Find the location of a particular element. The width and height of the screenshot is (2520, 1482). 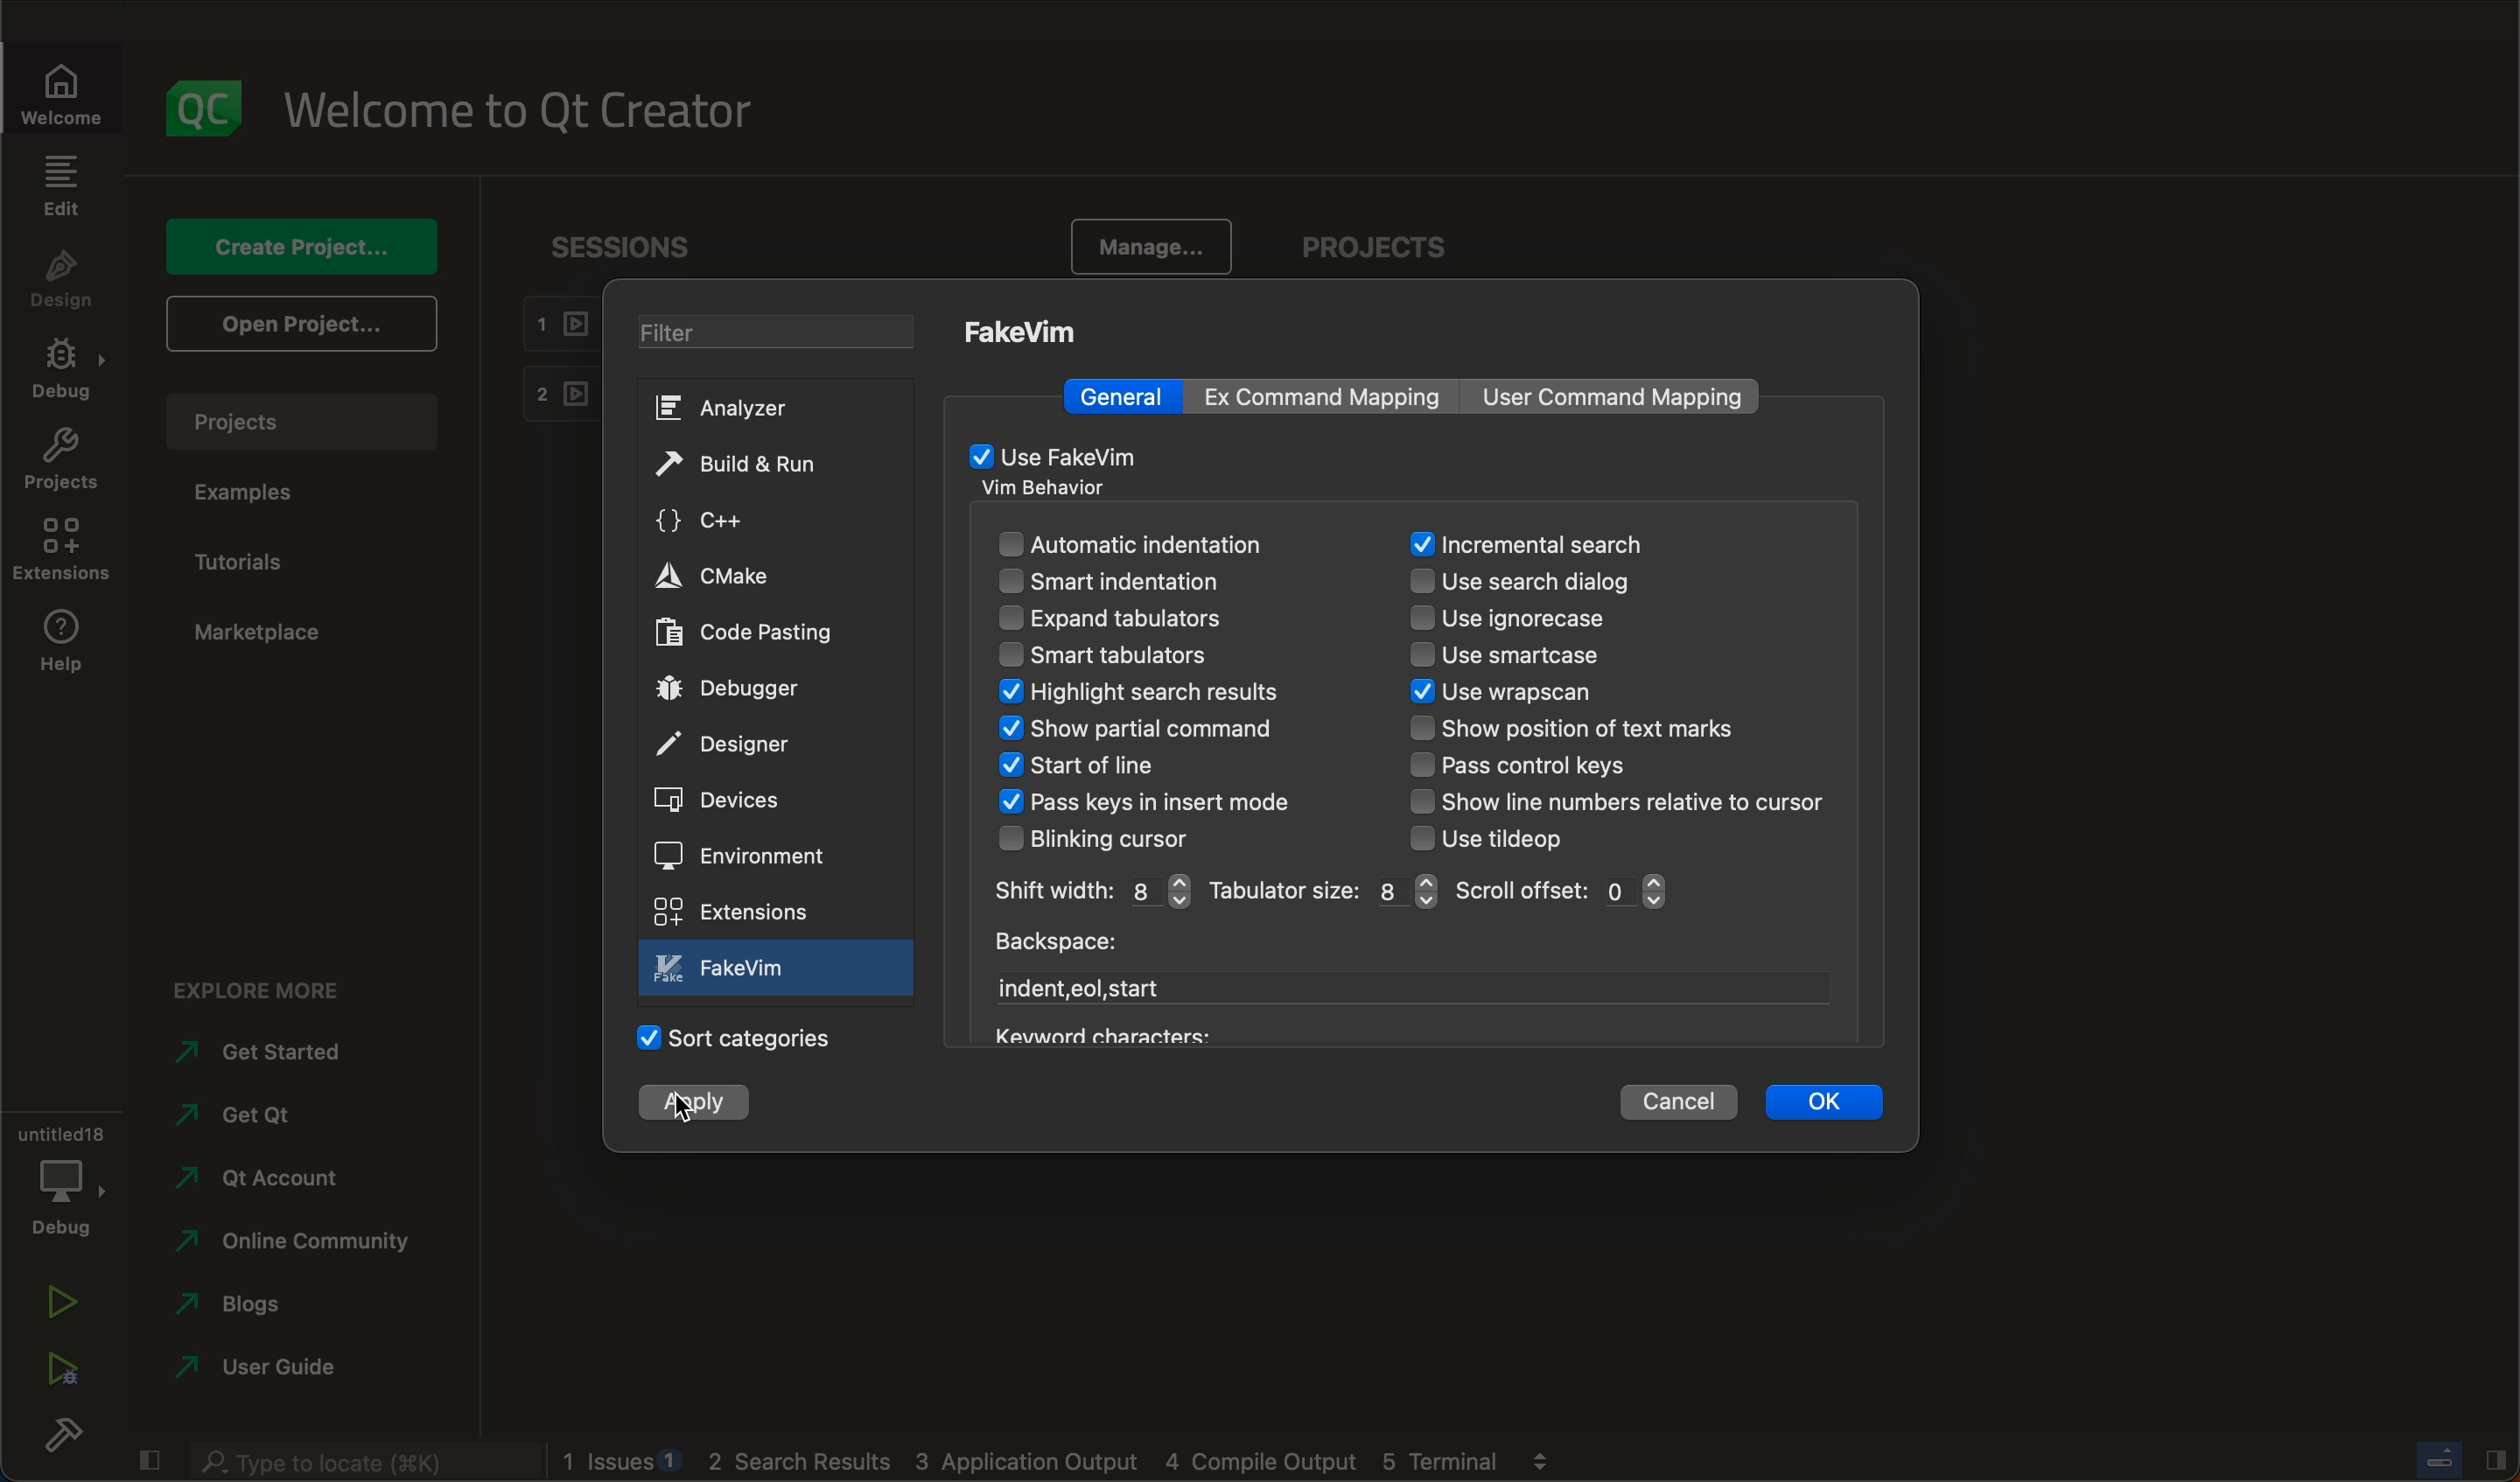

categories is located at coordinates (739, 1036).